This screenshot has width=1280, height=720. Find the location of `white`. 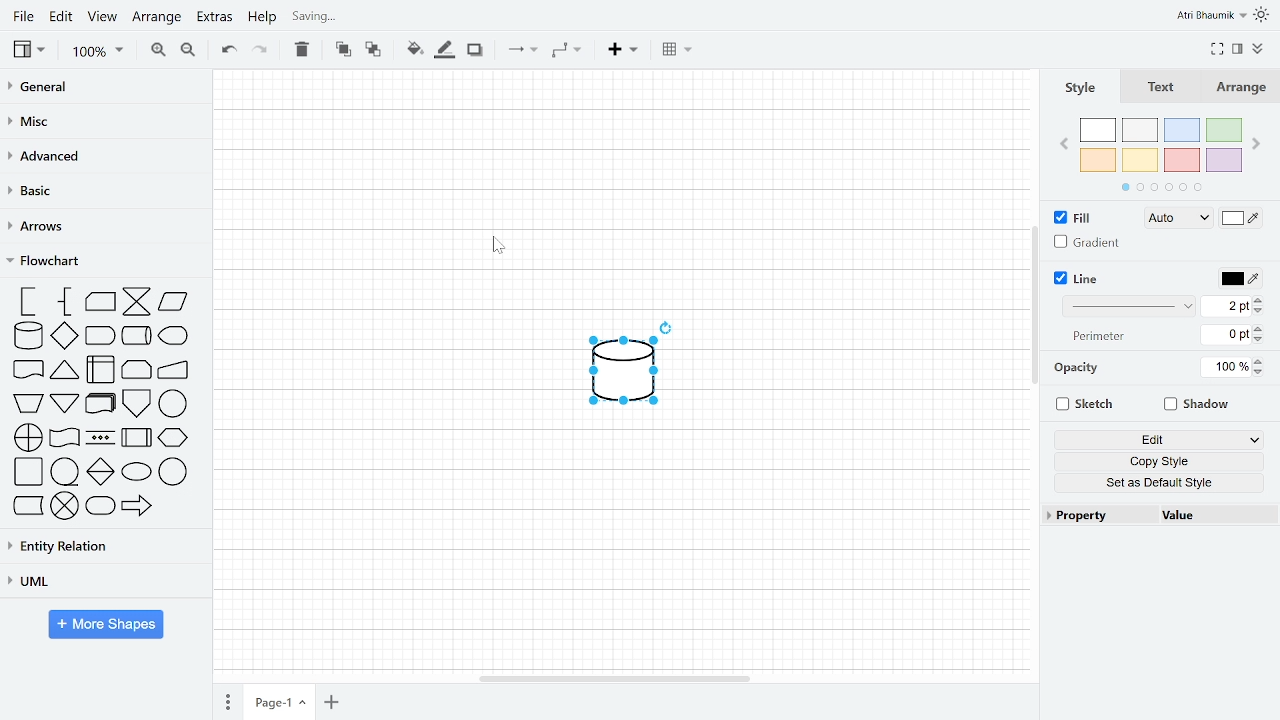

white is located at coordinates (1097, 129).